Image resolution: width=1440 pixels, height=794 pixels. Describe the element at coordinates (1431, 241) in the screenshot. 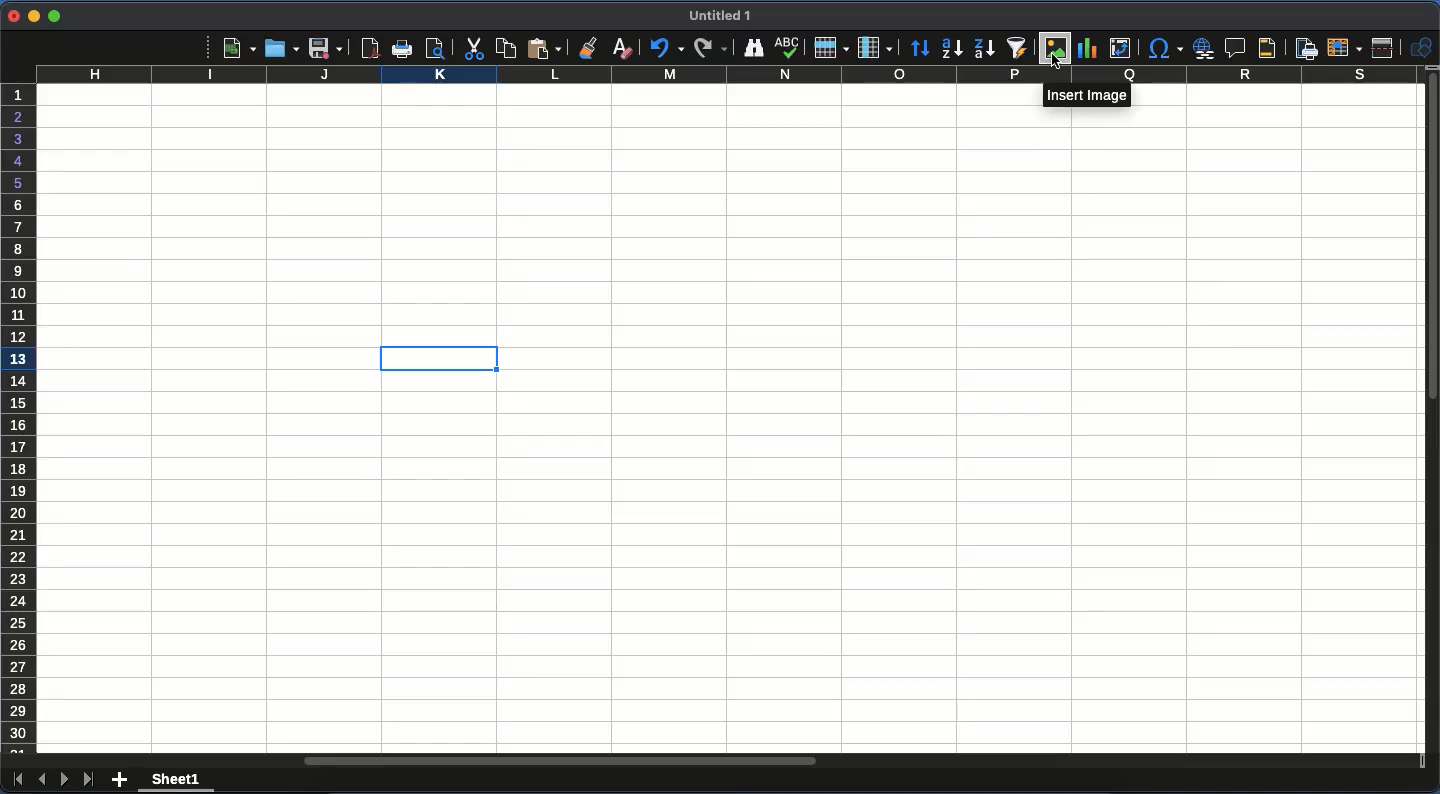

I see `vertical scroll bar` at that location.